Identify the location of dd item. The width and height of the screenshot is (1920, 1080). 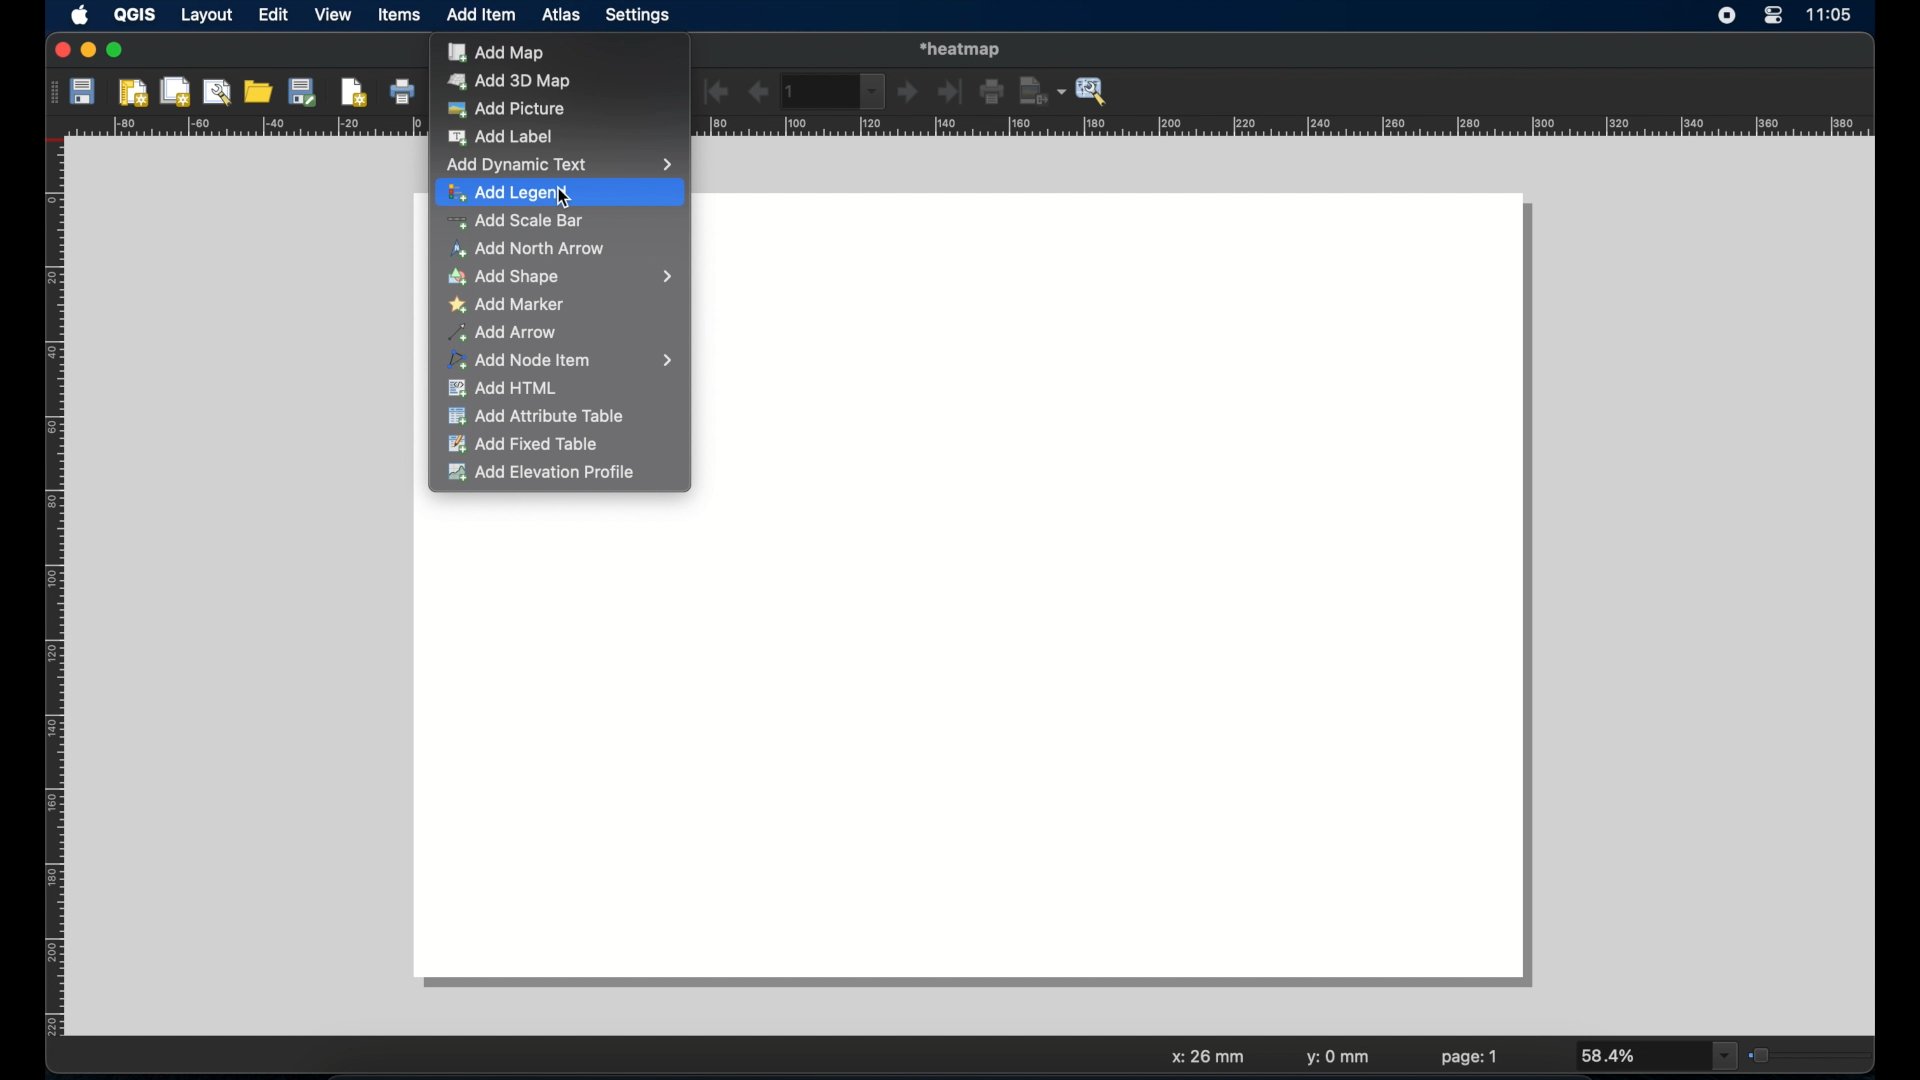
(483, 17).